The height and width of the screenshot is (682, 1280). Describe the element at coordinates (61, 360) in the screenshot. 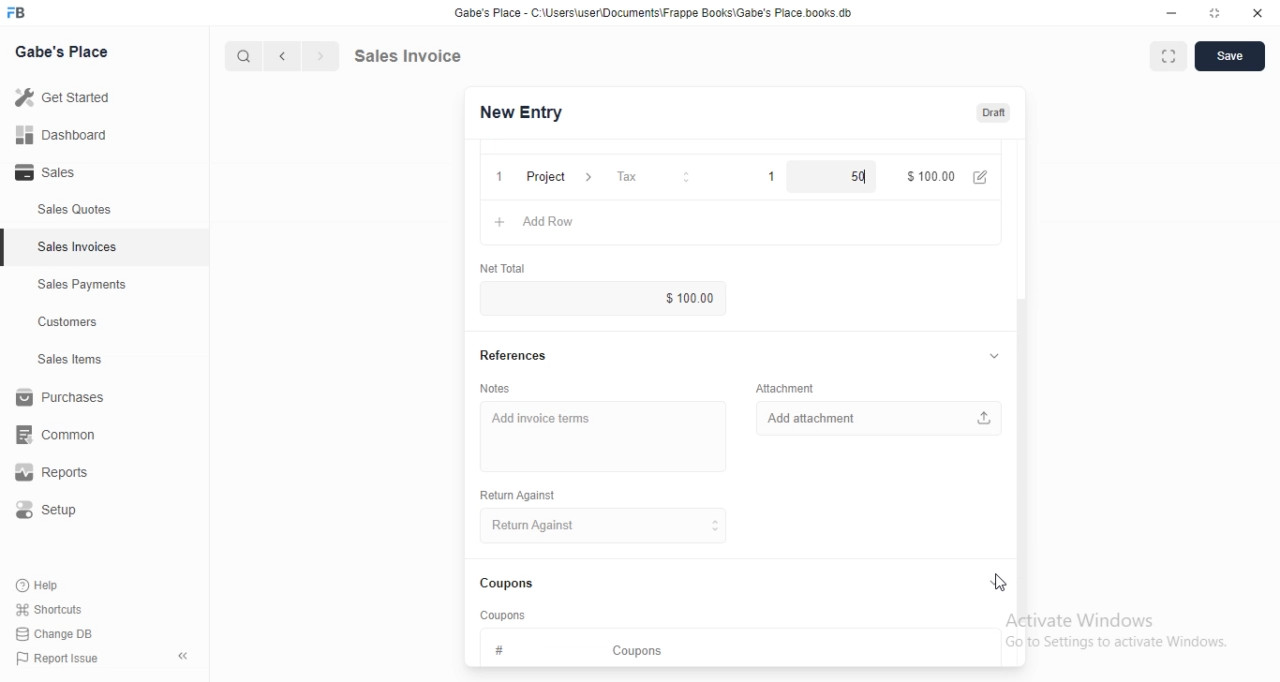

I see `Sales Items` at that location.